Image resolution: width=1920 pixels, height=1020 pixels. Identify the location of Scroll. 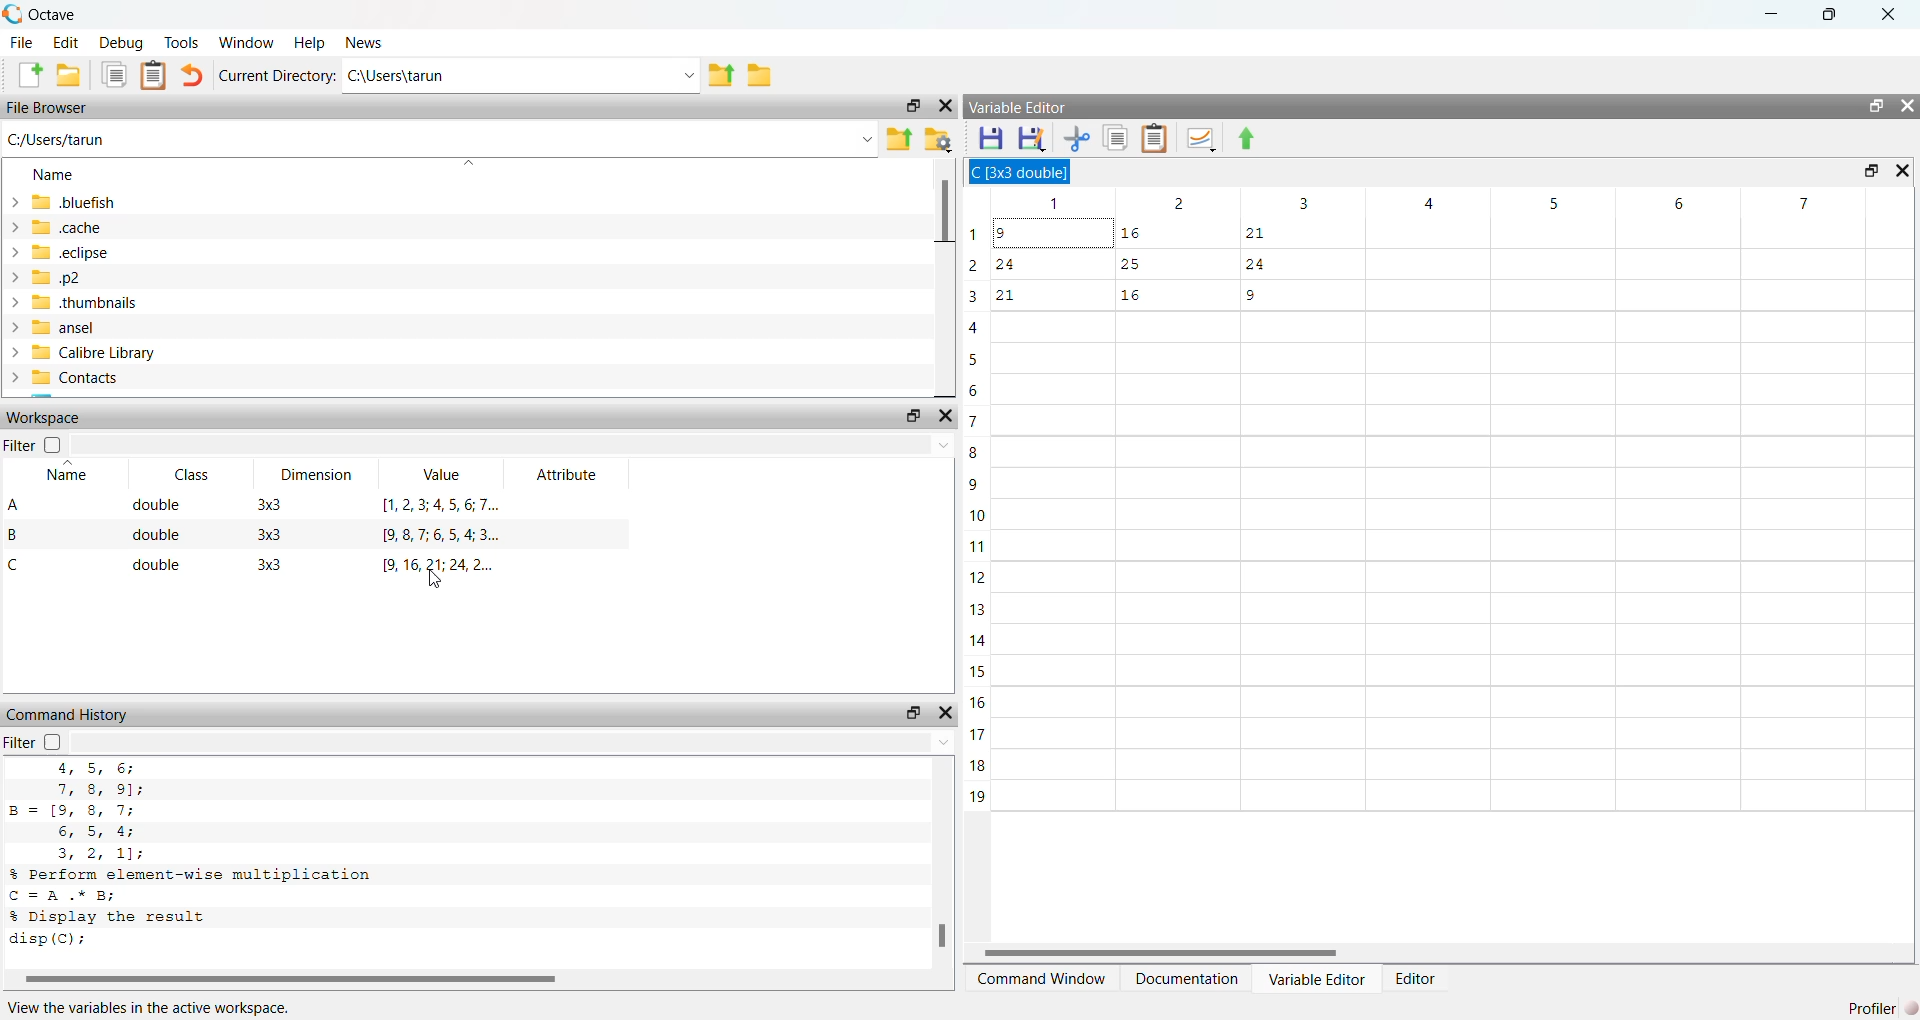
(943, 864).